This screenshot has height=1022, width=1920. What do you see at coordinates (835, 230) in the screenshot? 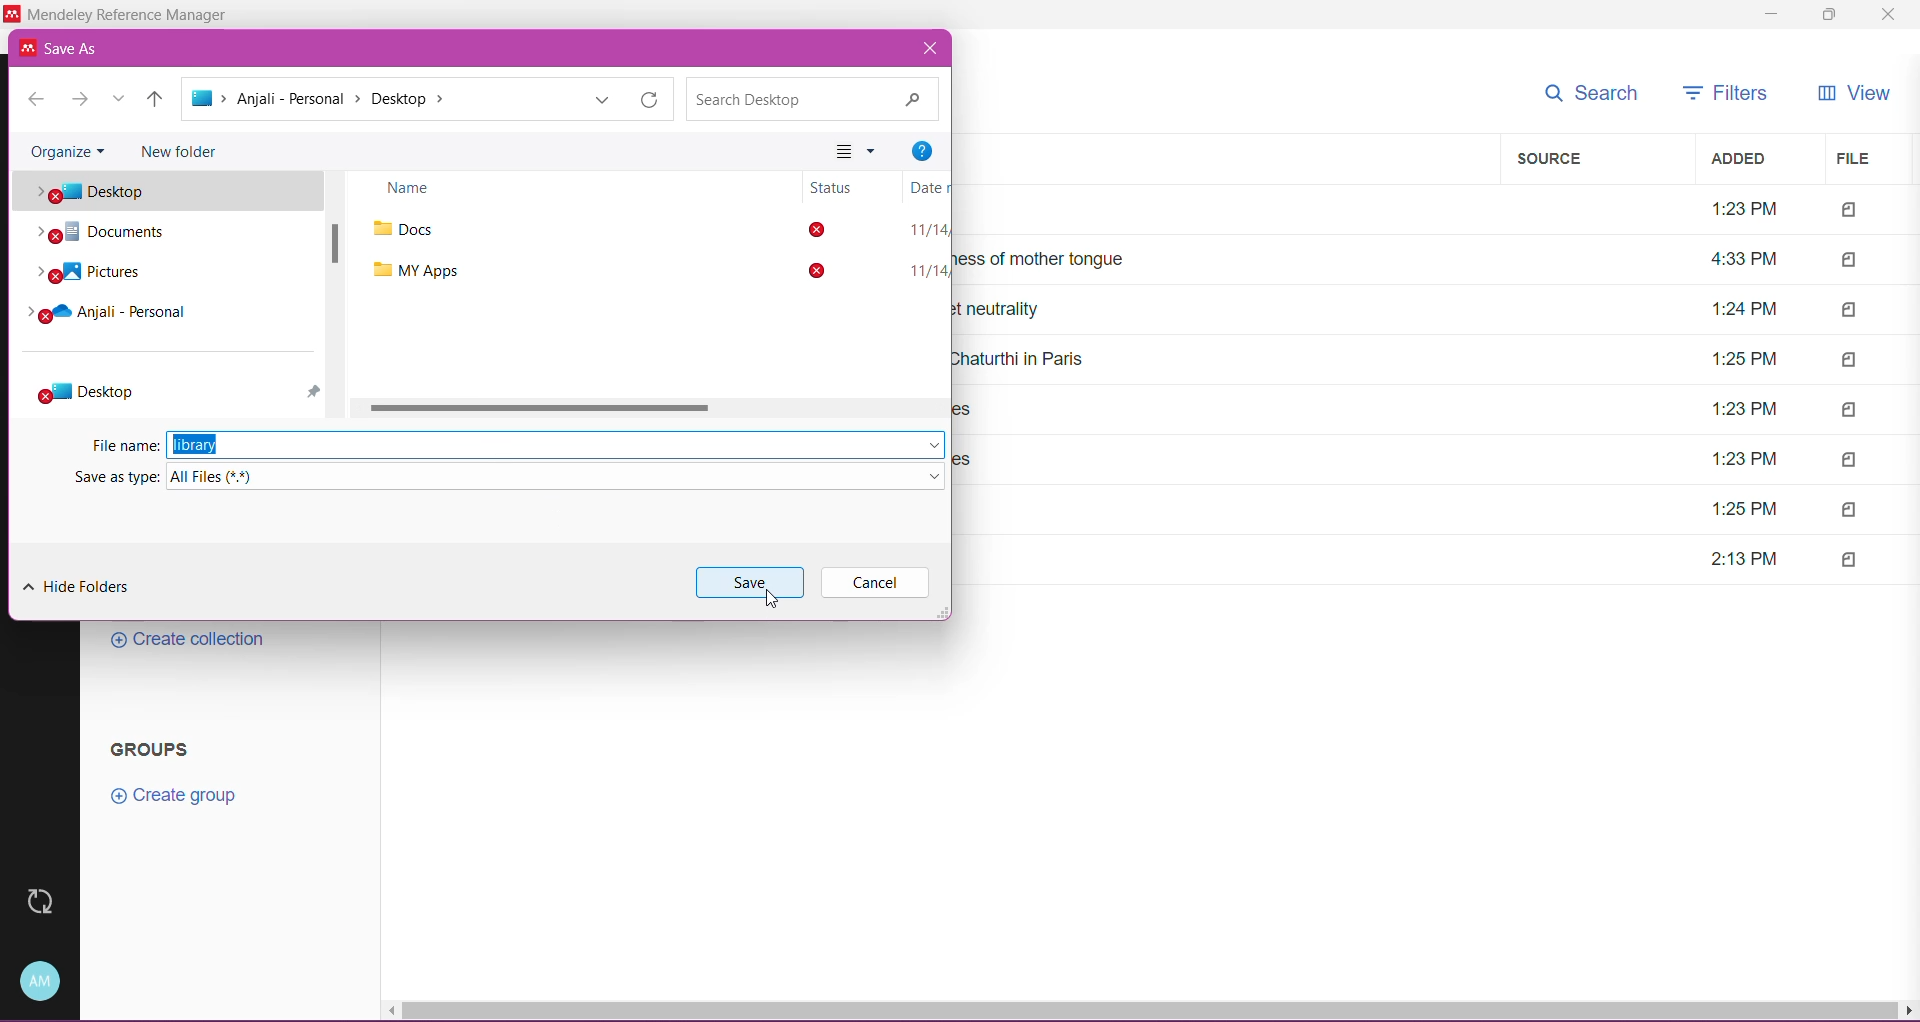
I see `Status` at bounding box center [835, 230].